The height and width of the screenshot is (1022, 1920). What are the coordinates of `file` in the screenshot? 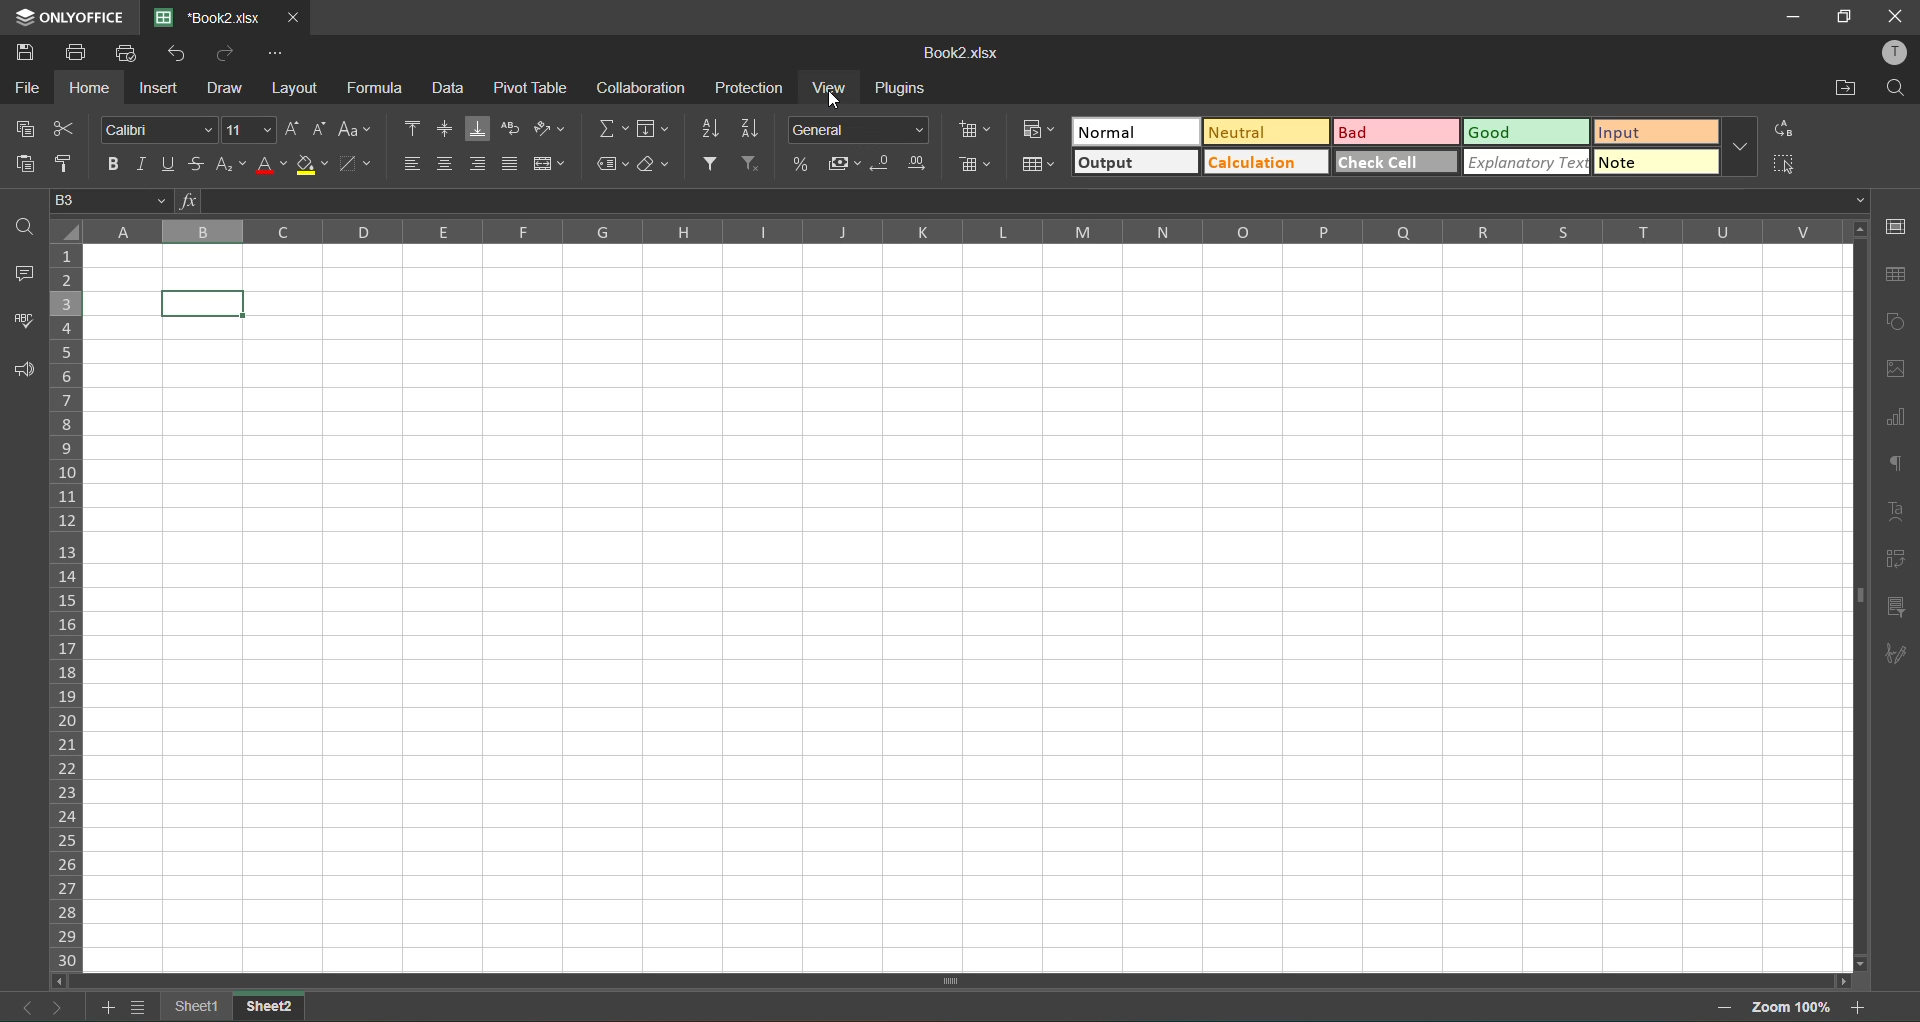 It's located at (32, 89).